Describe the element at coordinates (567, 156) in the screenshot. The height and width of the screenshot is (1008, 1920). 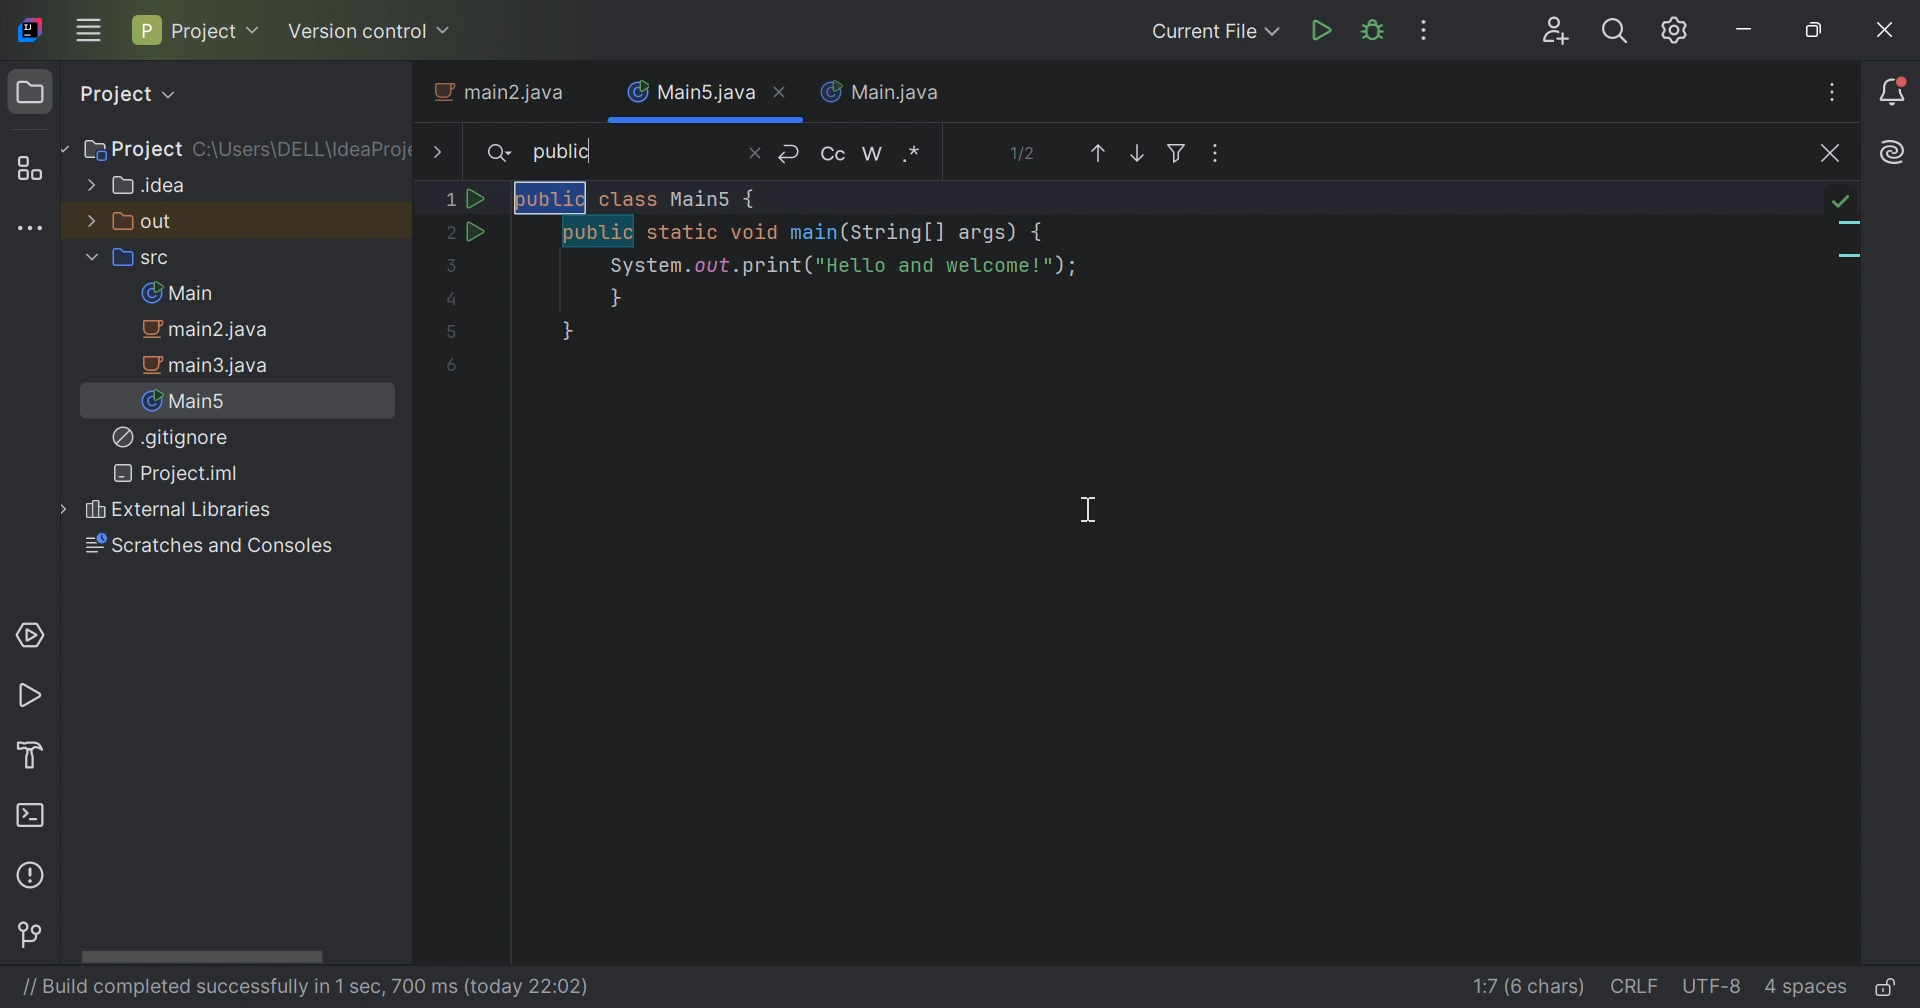
I see `public` at that location.